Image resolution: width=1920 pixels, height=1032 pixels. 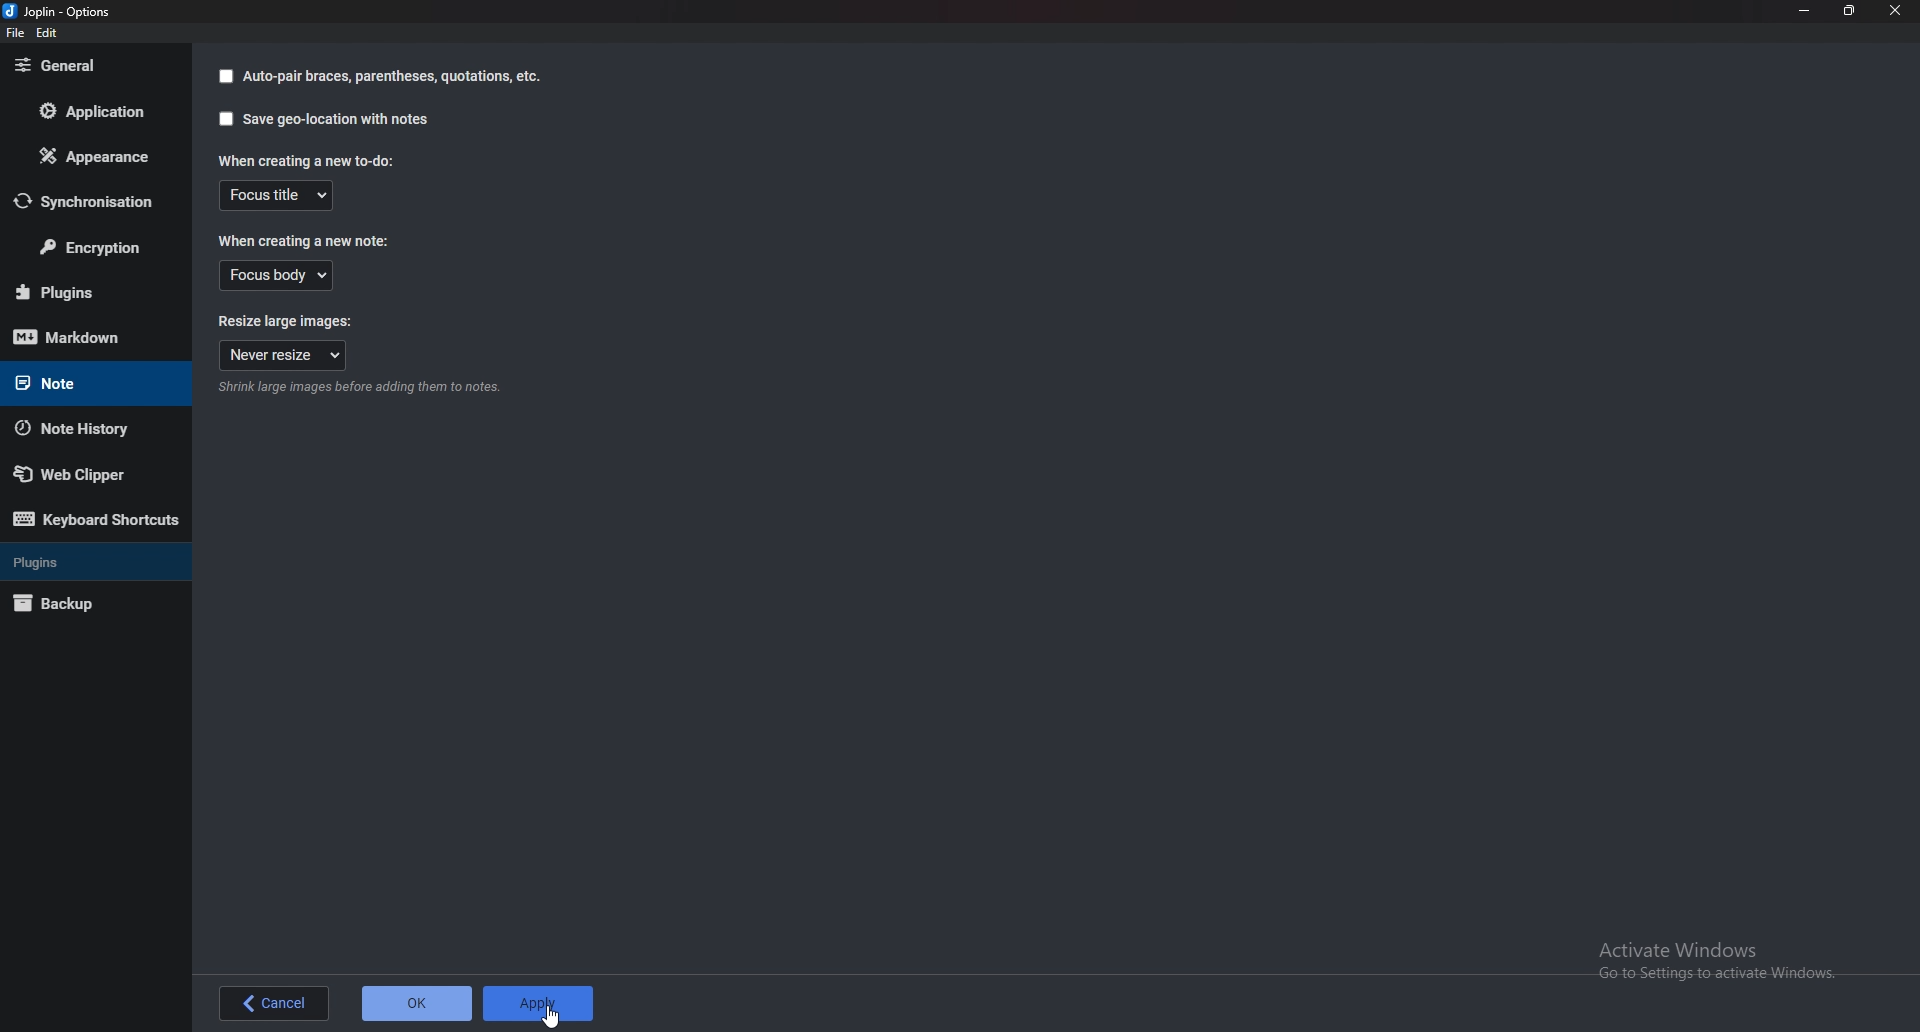 What do you see at coordinates (541, 1002) in the screenshot?
I see `Apply` at bounding box center [541, 1002].